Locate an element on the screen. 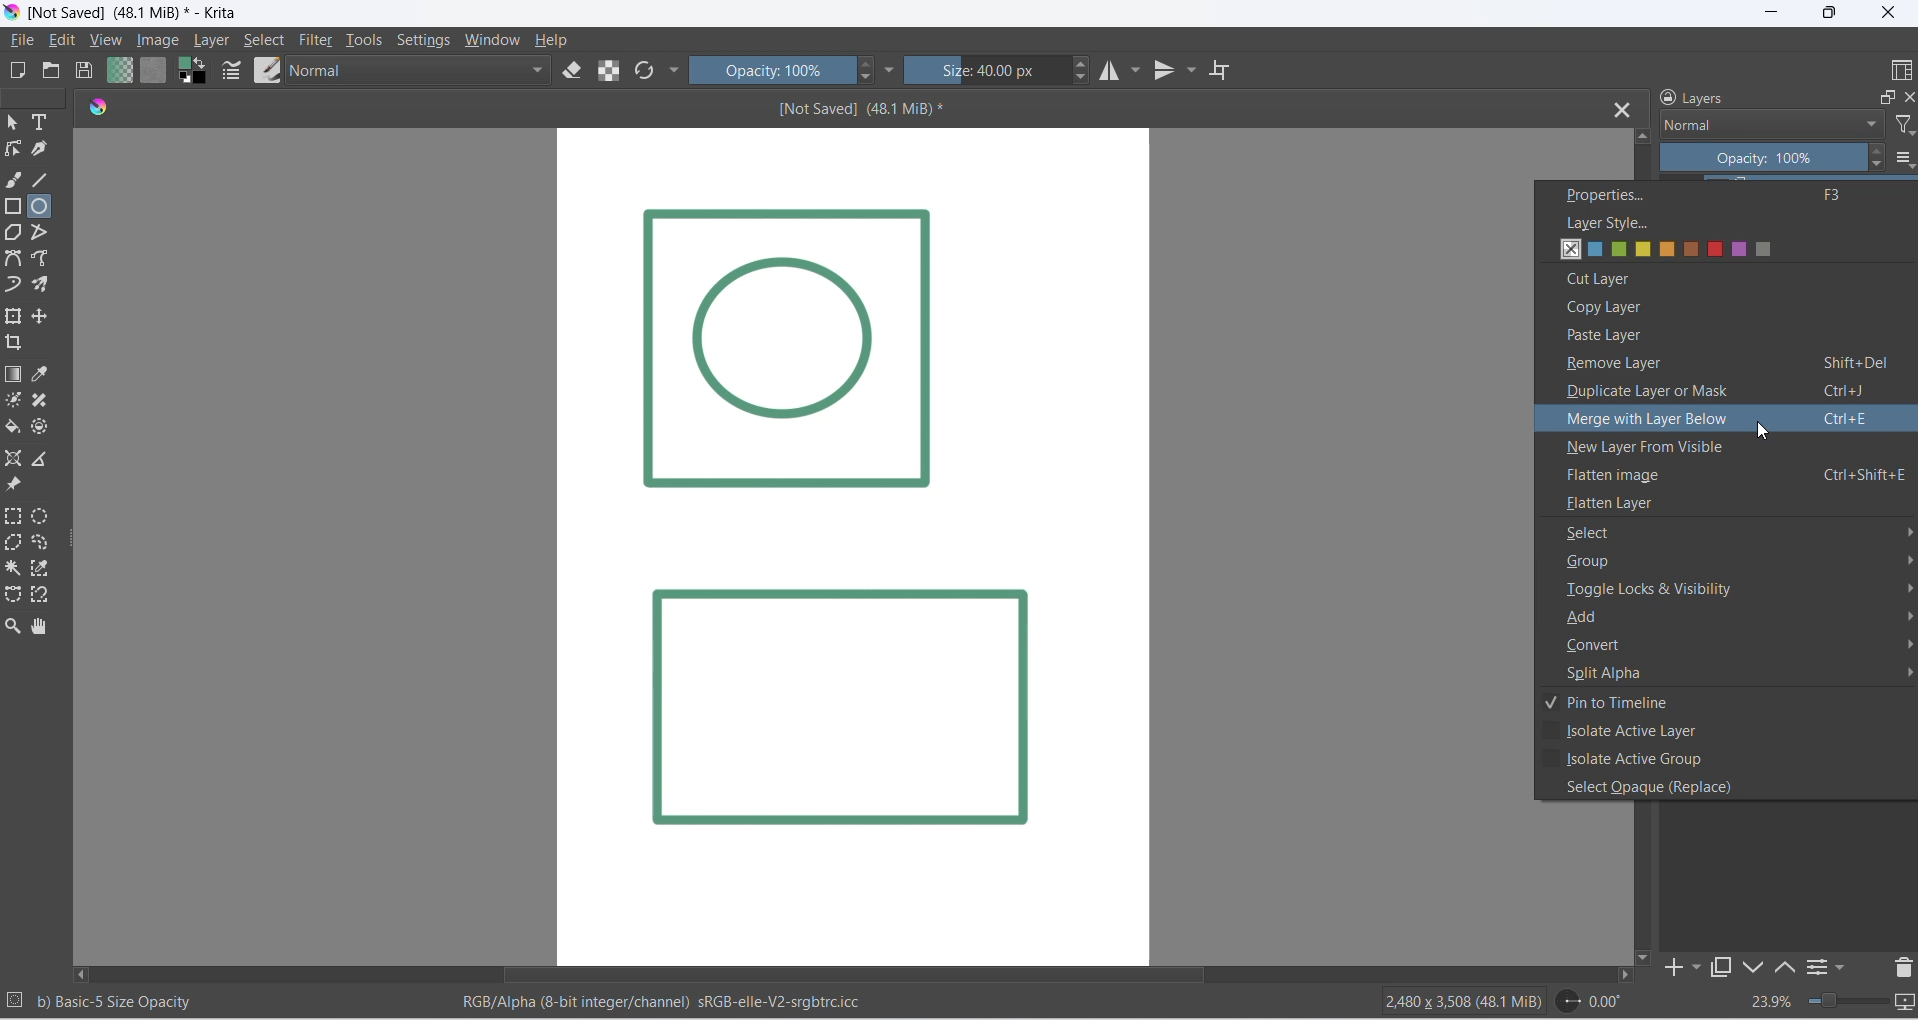 This screenshot has height=1020, width=1918. multibrush tool is located at coordinates (45, 286).